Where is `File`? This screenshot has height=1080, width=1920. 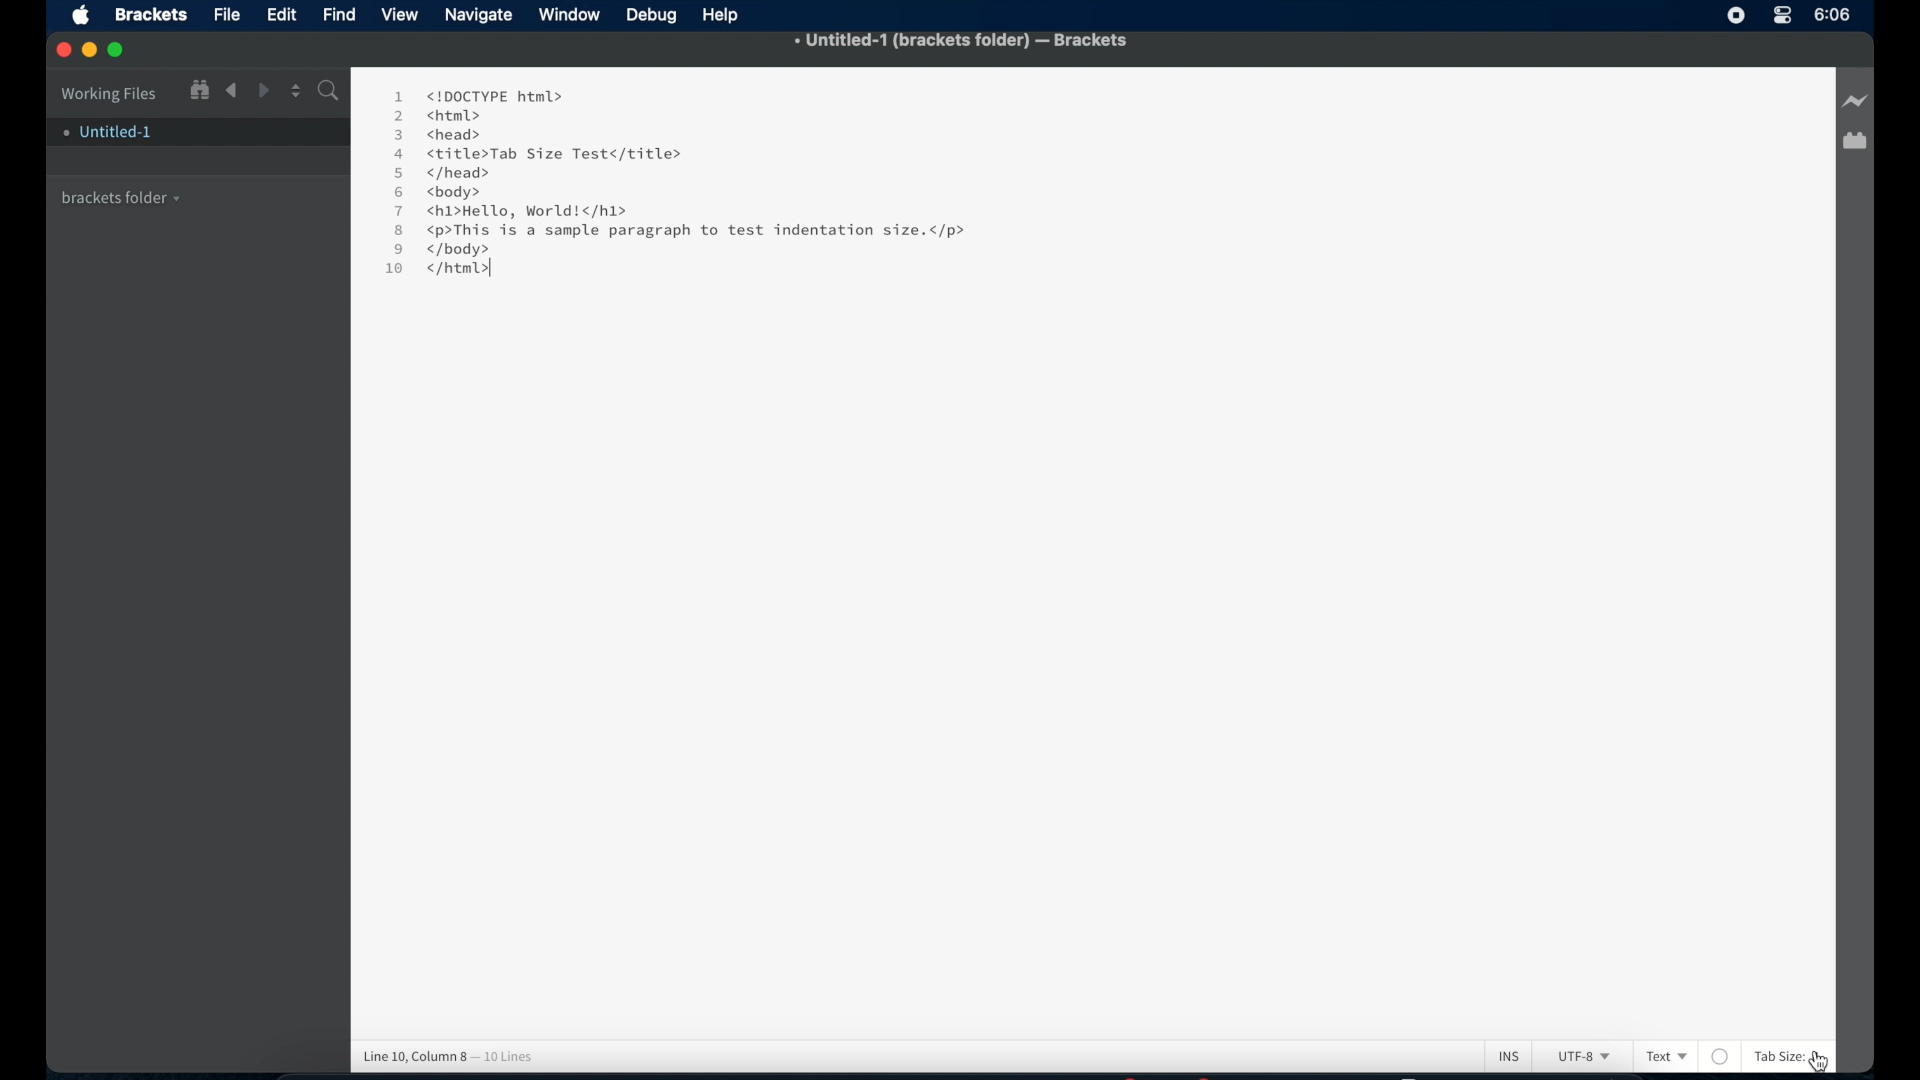
File is located at coordinates (227, 16).